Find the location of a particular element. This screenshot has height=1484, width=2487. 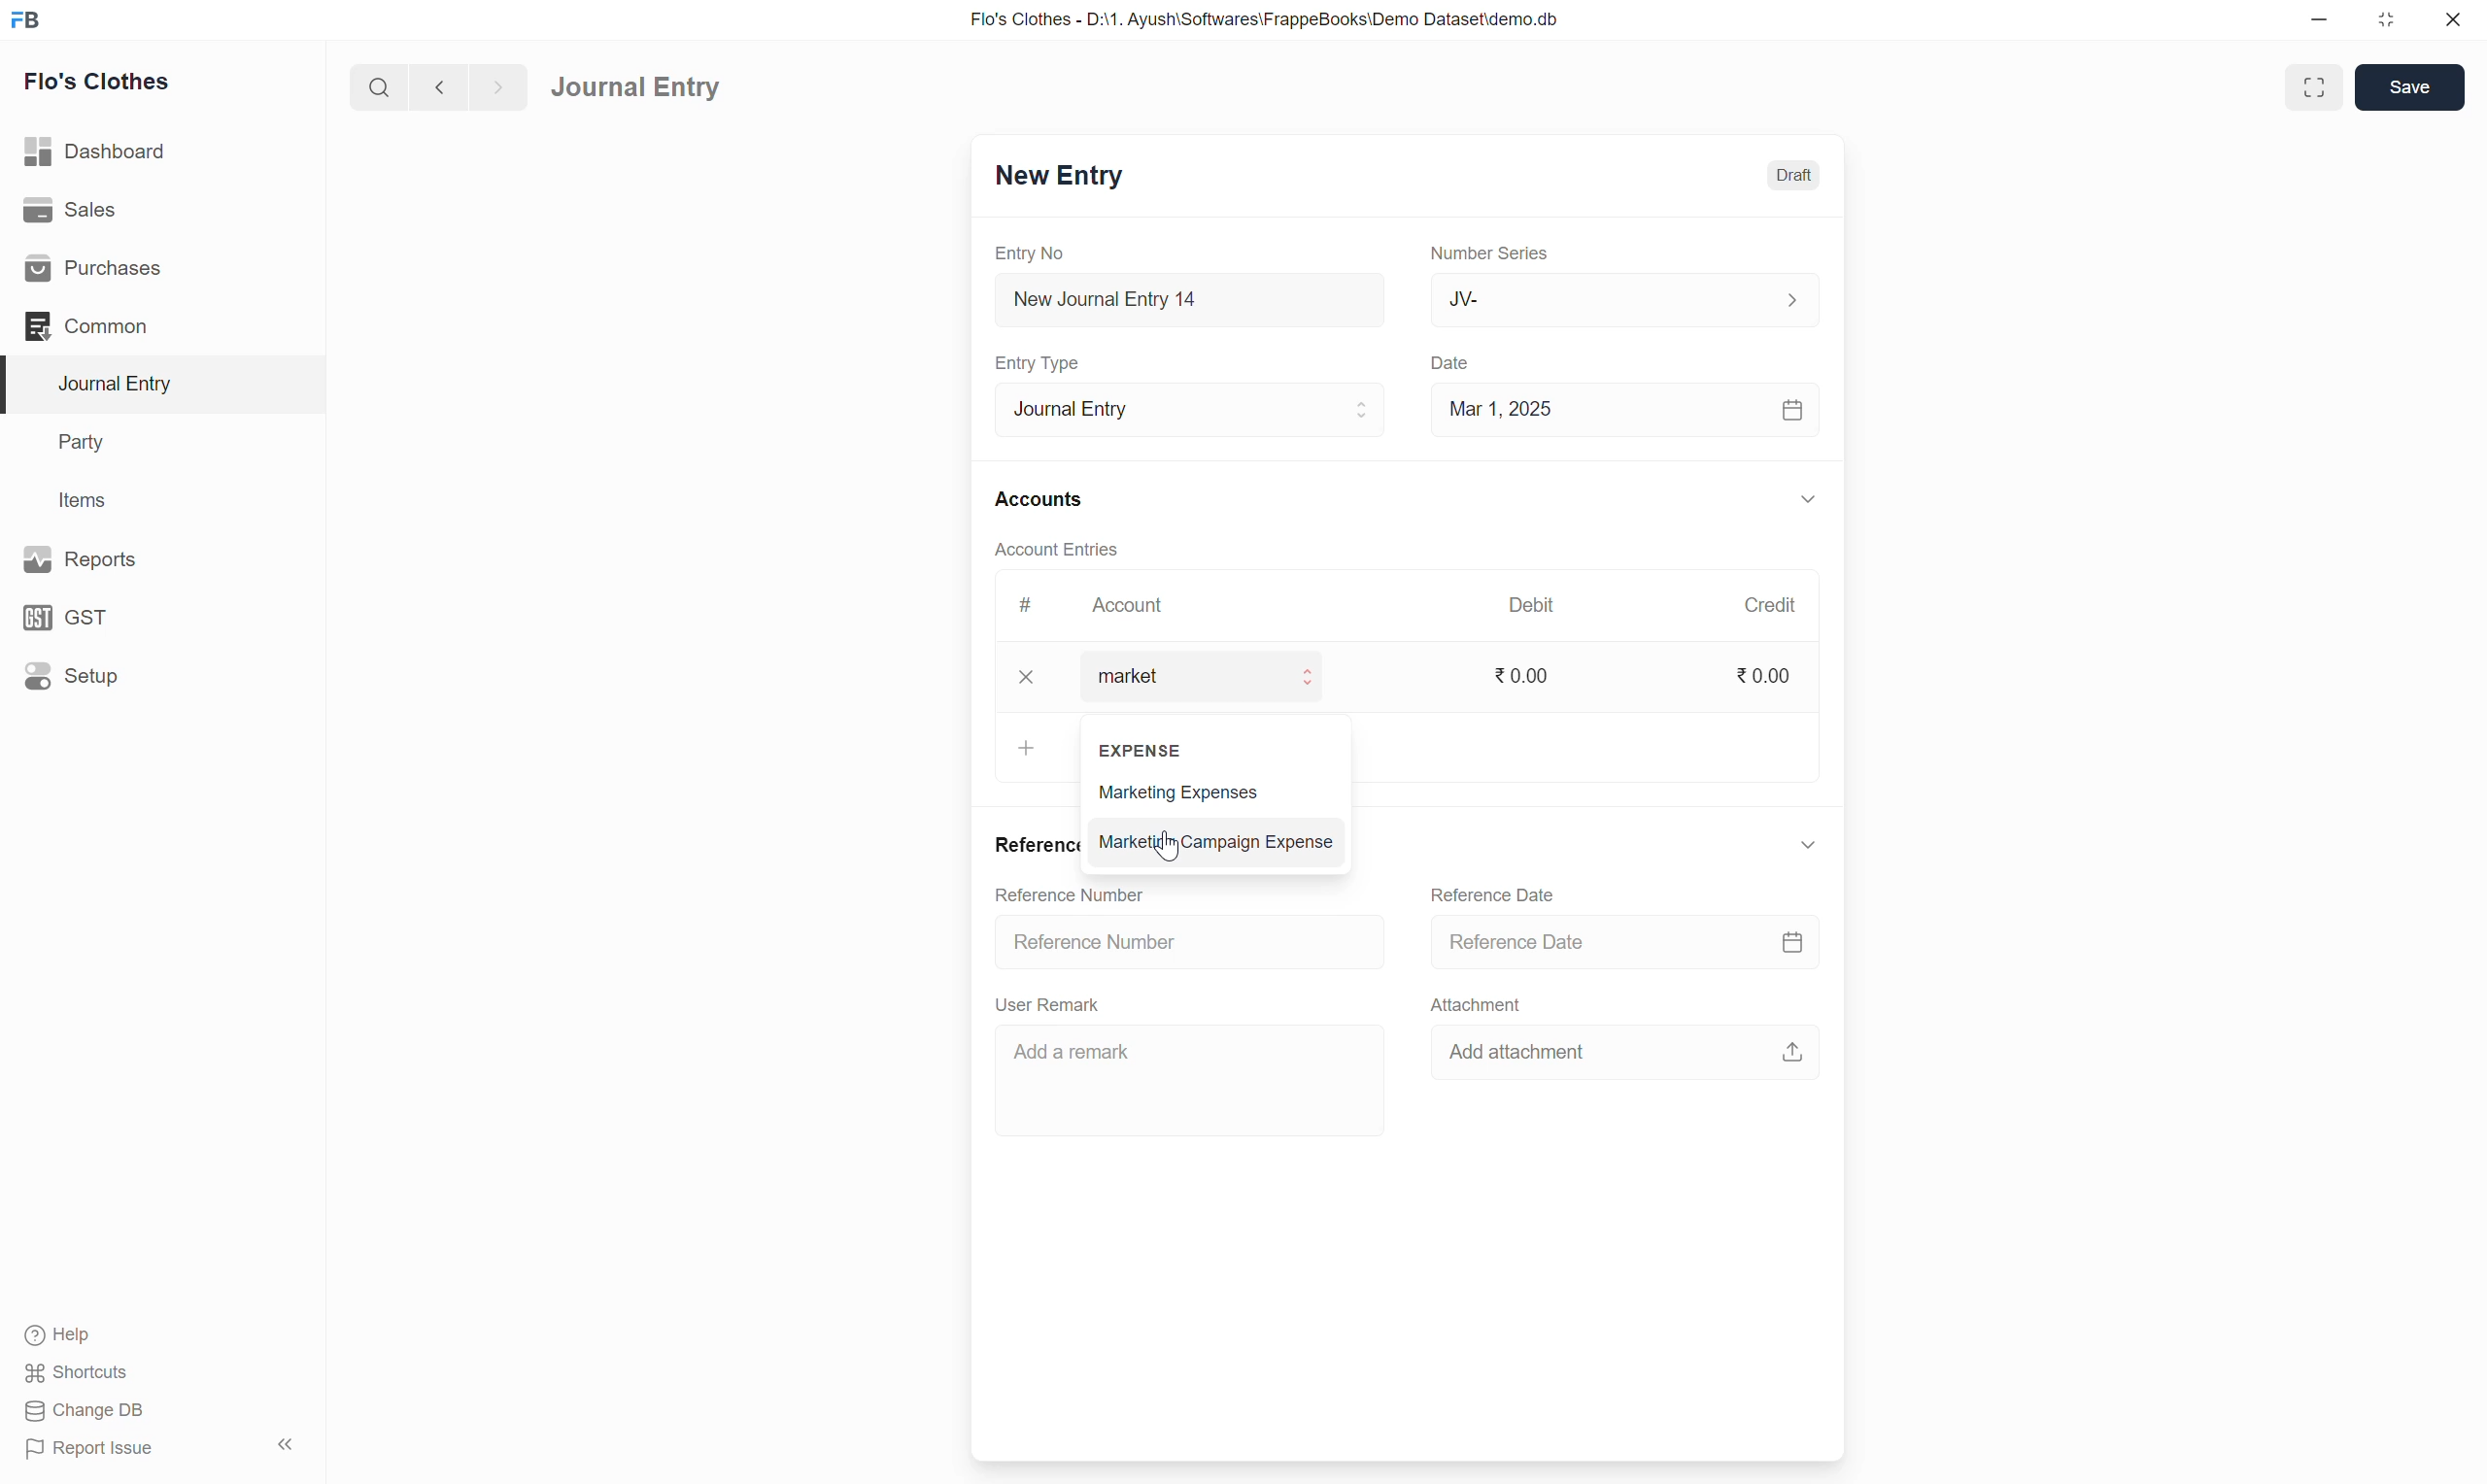

References is located at coordinates (1036, 843).